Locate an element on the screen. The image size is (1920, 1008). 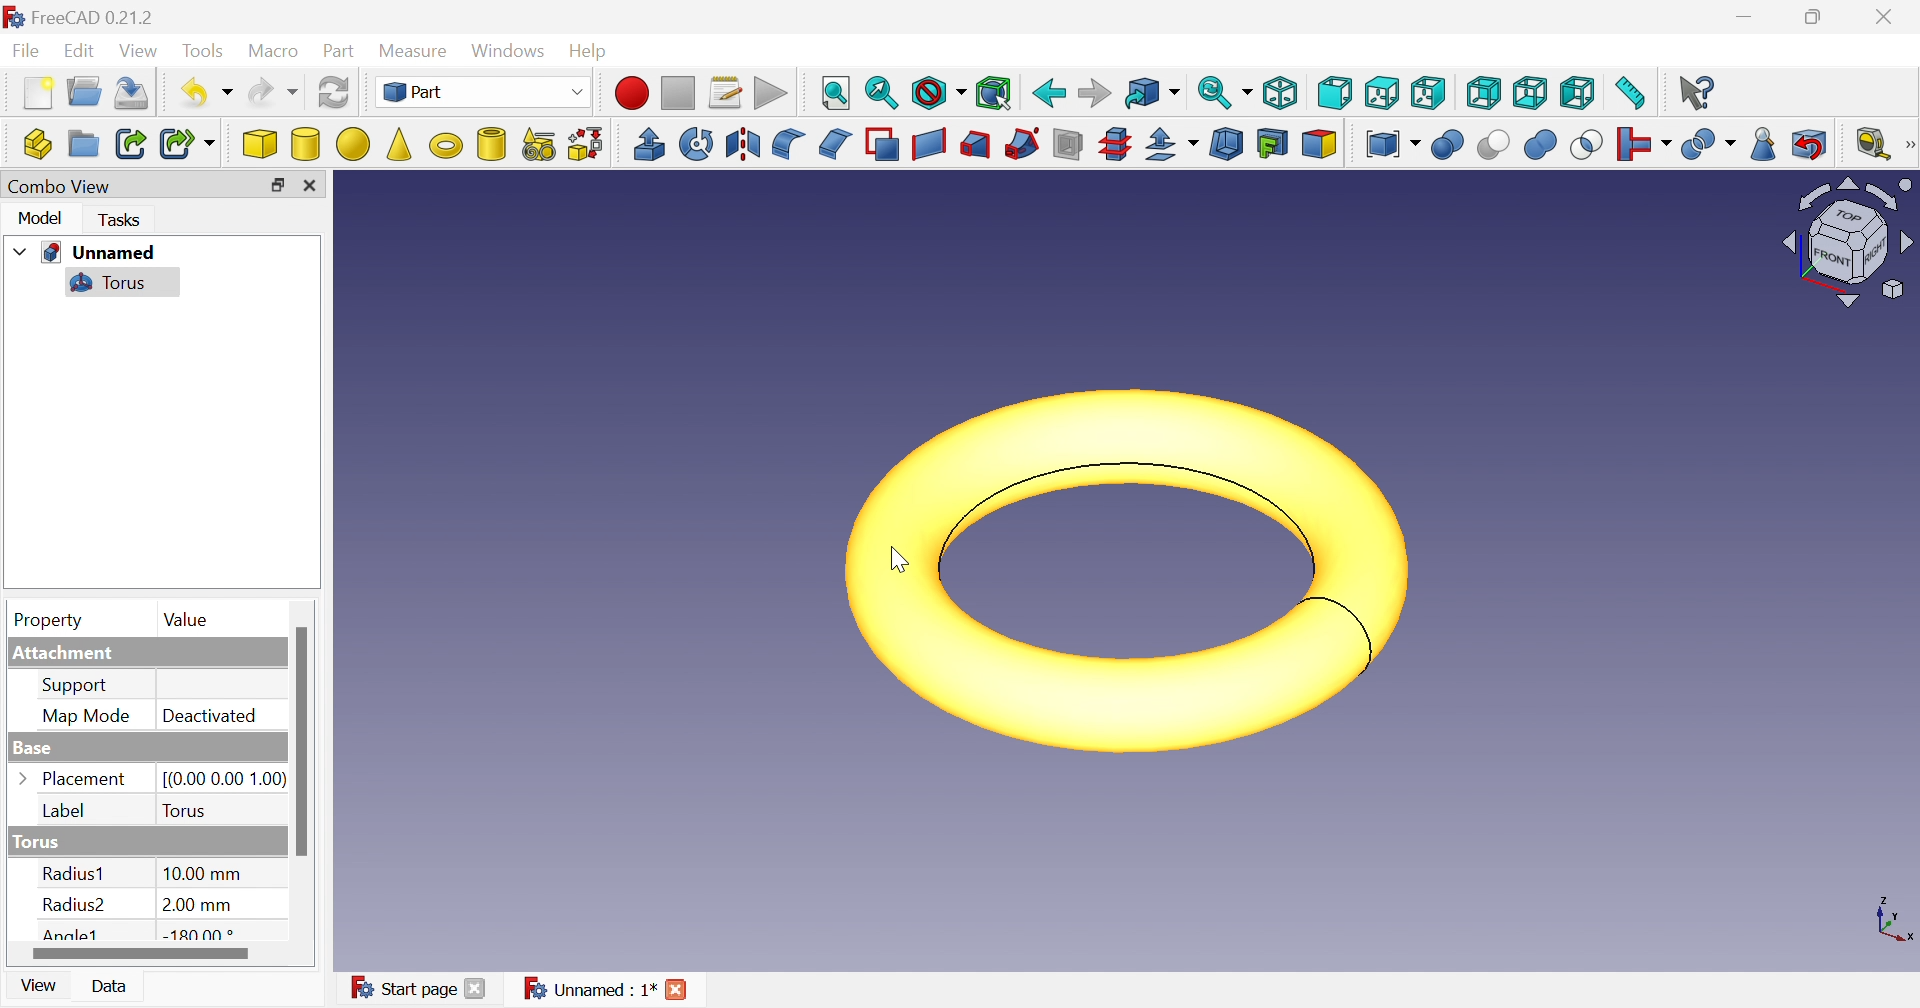
Scroll bar is located at coordinates (301, 740).